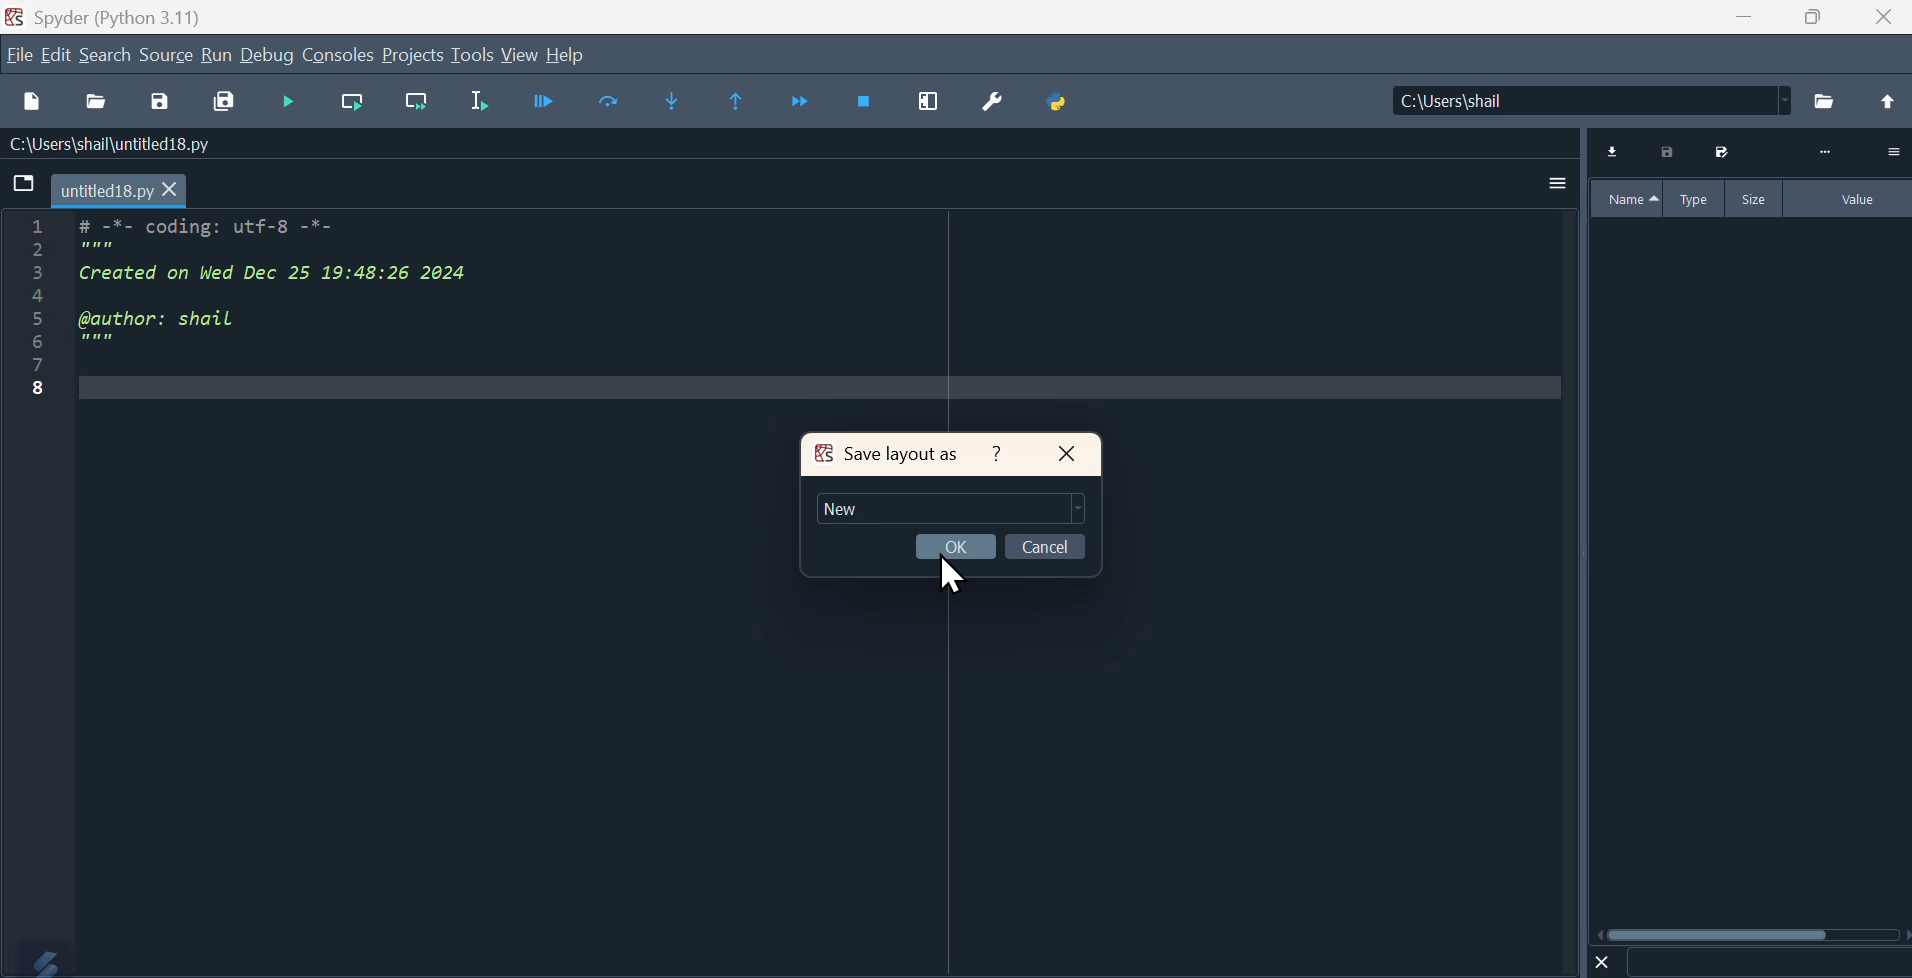 The image size is (1912, 978). What do you see at coordinates (927, 104) in the screenshot?
I see `Maximise current window` at bounding box center [927, 104].